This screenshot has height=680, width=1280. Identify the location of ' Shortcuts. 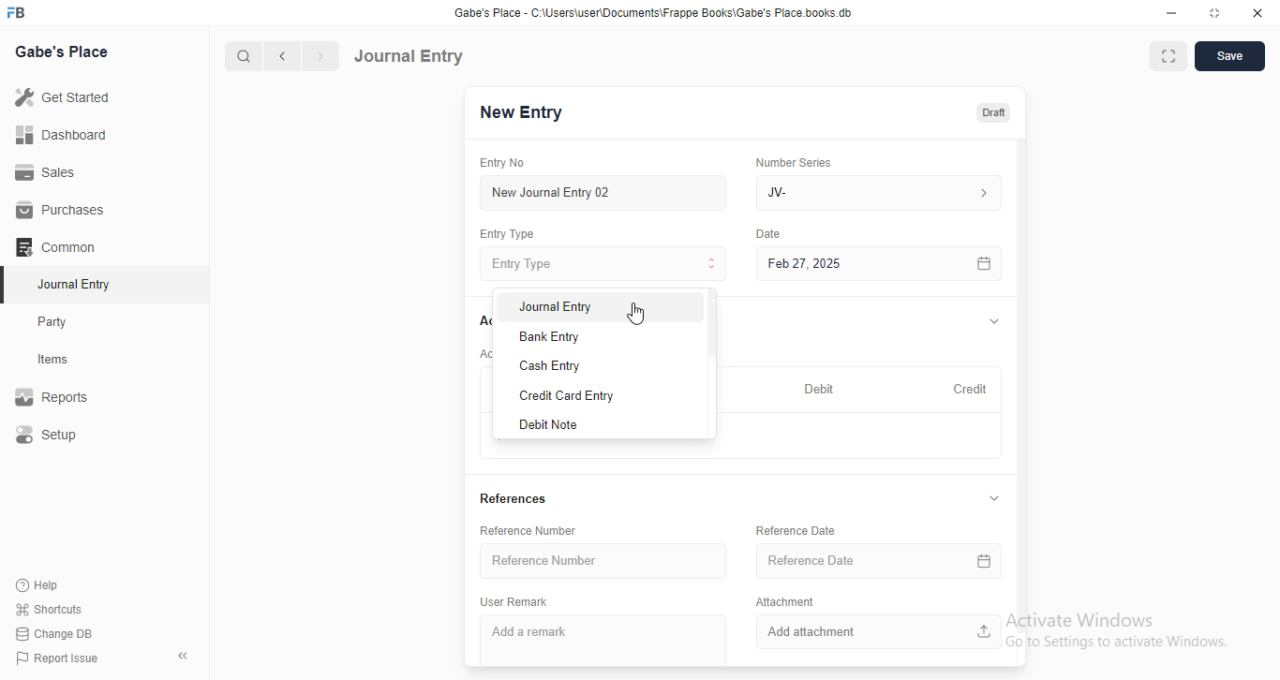
(50, 608).